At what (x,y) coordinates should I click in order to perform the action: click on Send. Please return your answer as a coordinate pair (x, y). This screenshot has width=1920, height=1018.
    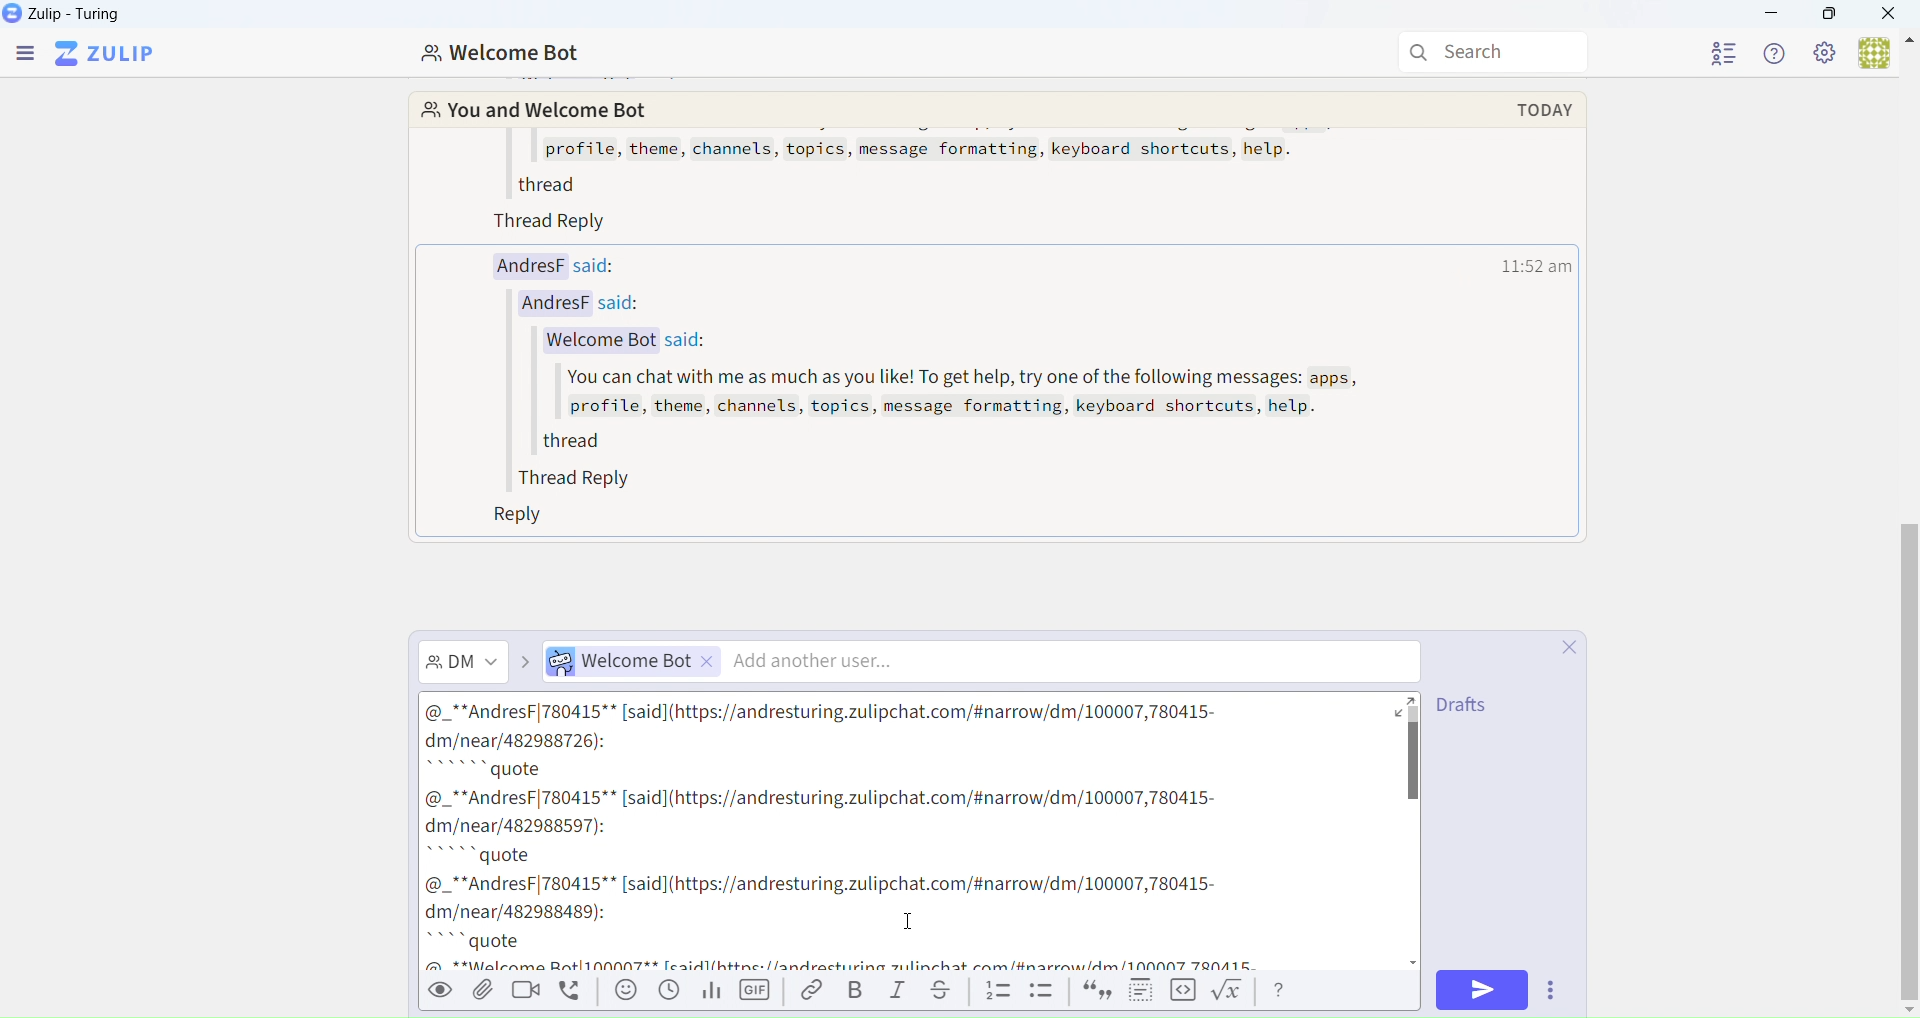
    Looking at the image, I should click on (1480, 992).